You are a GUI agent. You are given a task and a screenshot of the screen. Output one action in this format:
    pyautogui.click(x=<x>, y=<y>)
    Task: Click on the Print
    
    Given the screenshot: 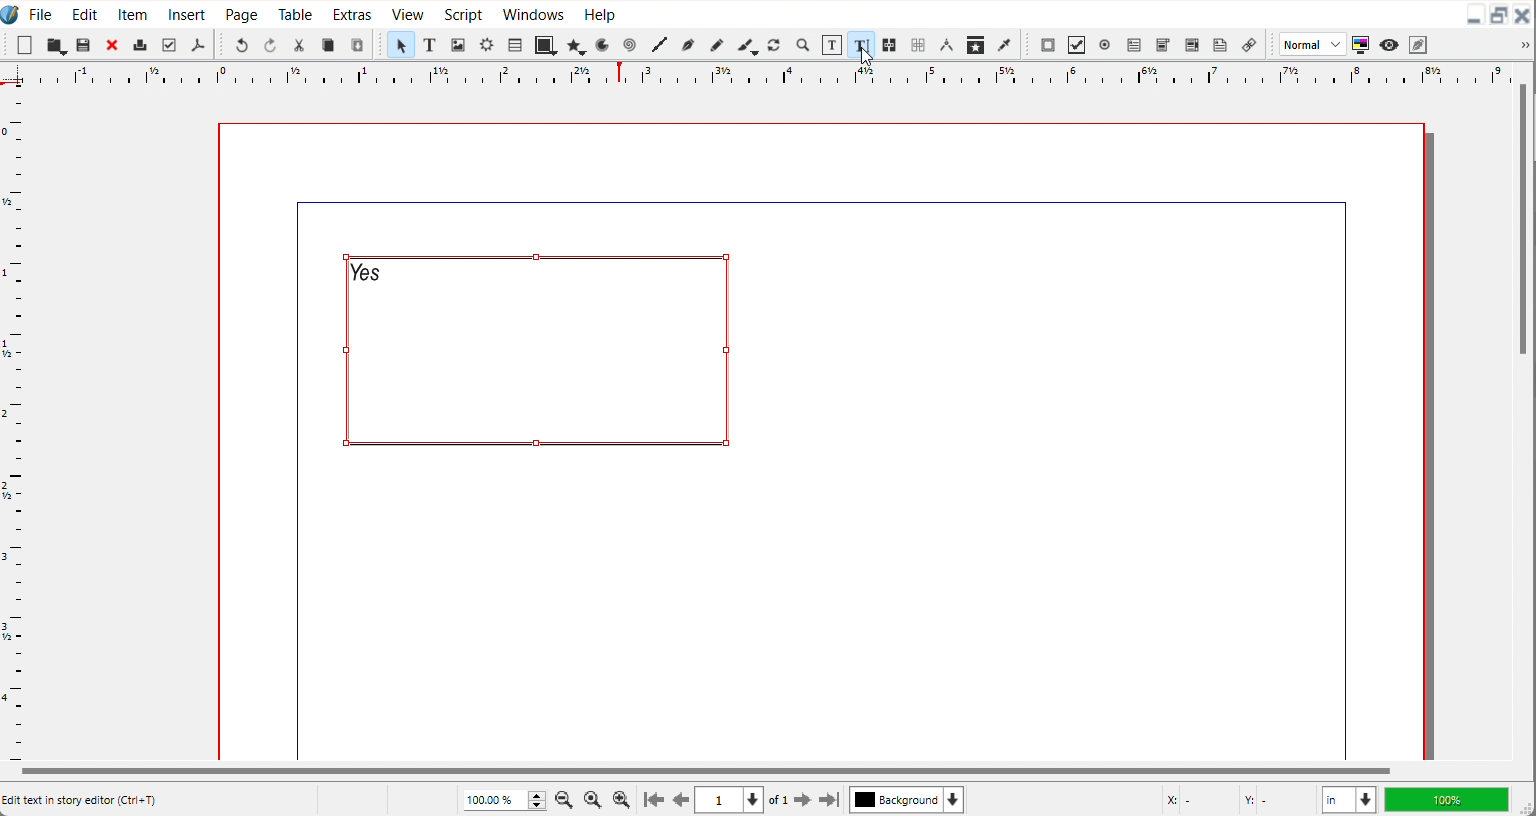 What is the action you would take?
    pyautogui.click(x=141, y=44)
    